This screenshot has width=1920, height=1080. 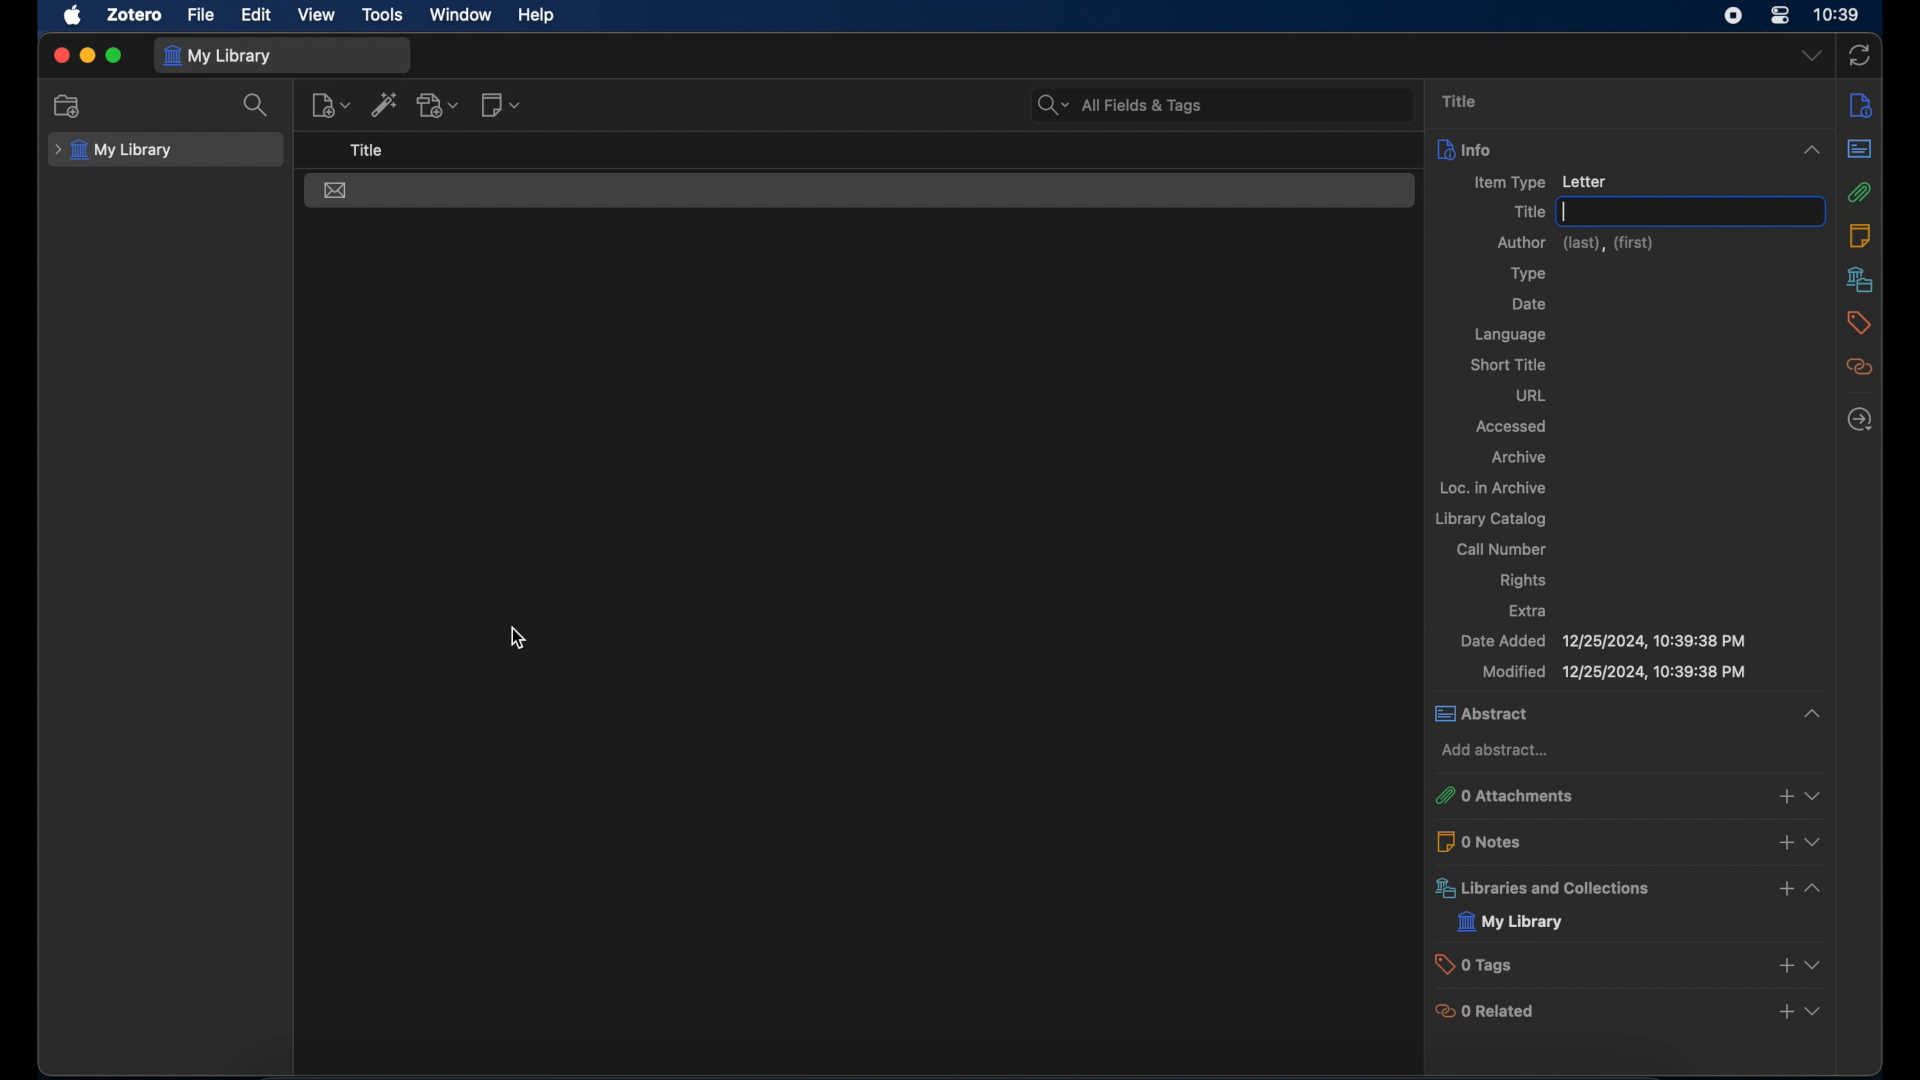 I want to click on info, so click(x=1631, y=149).